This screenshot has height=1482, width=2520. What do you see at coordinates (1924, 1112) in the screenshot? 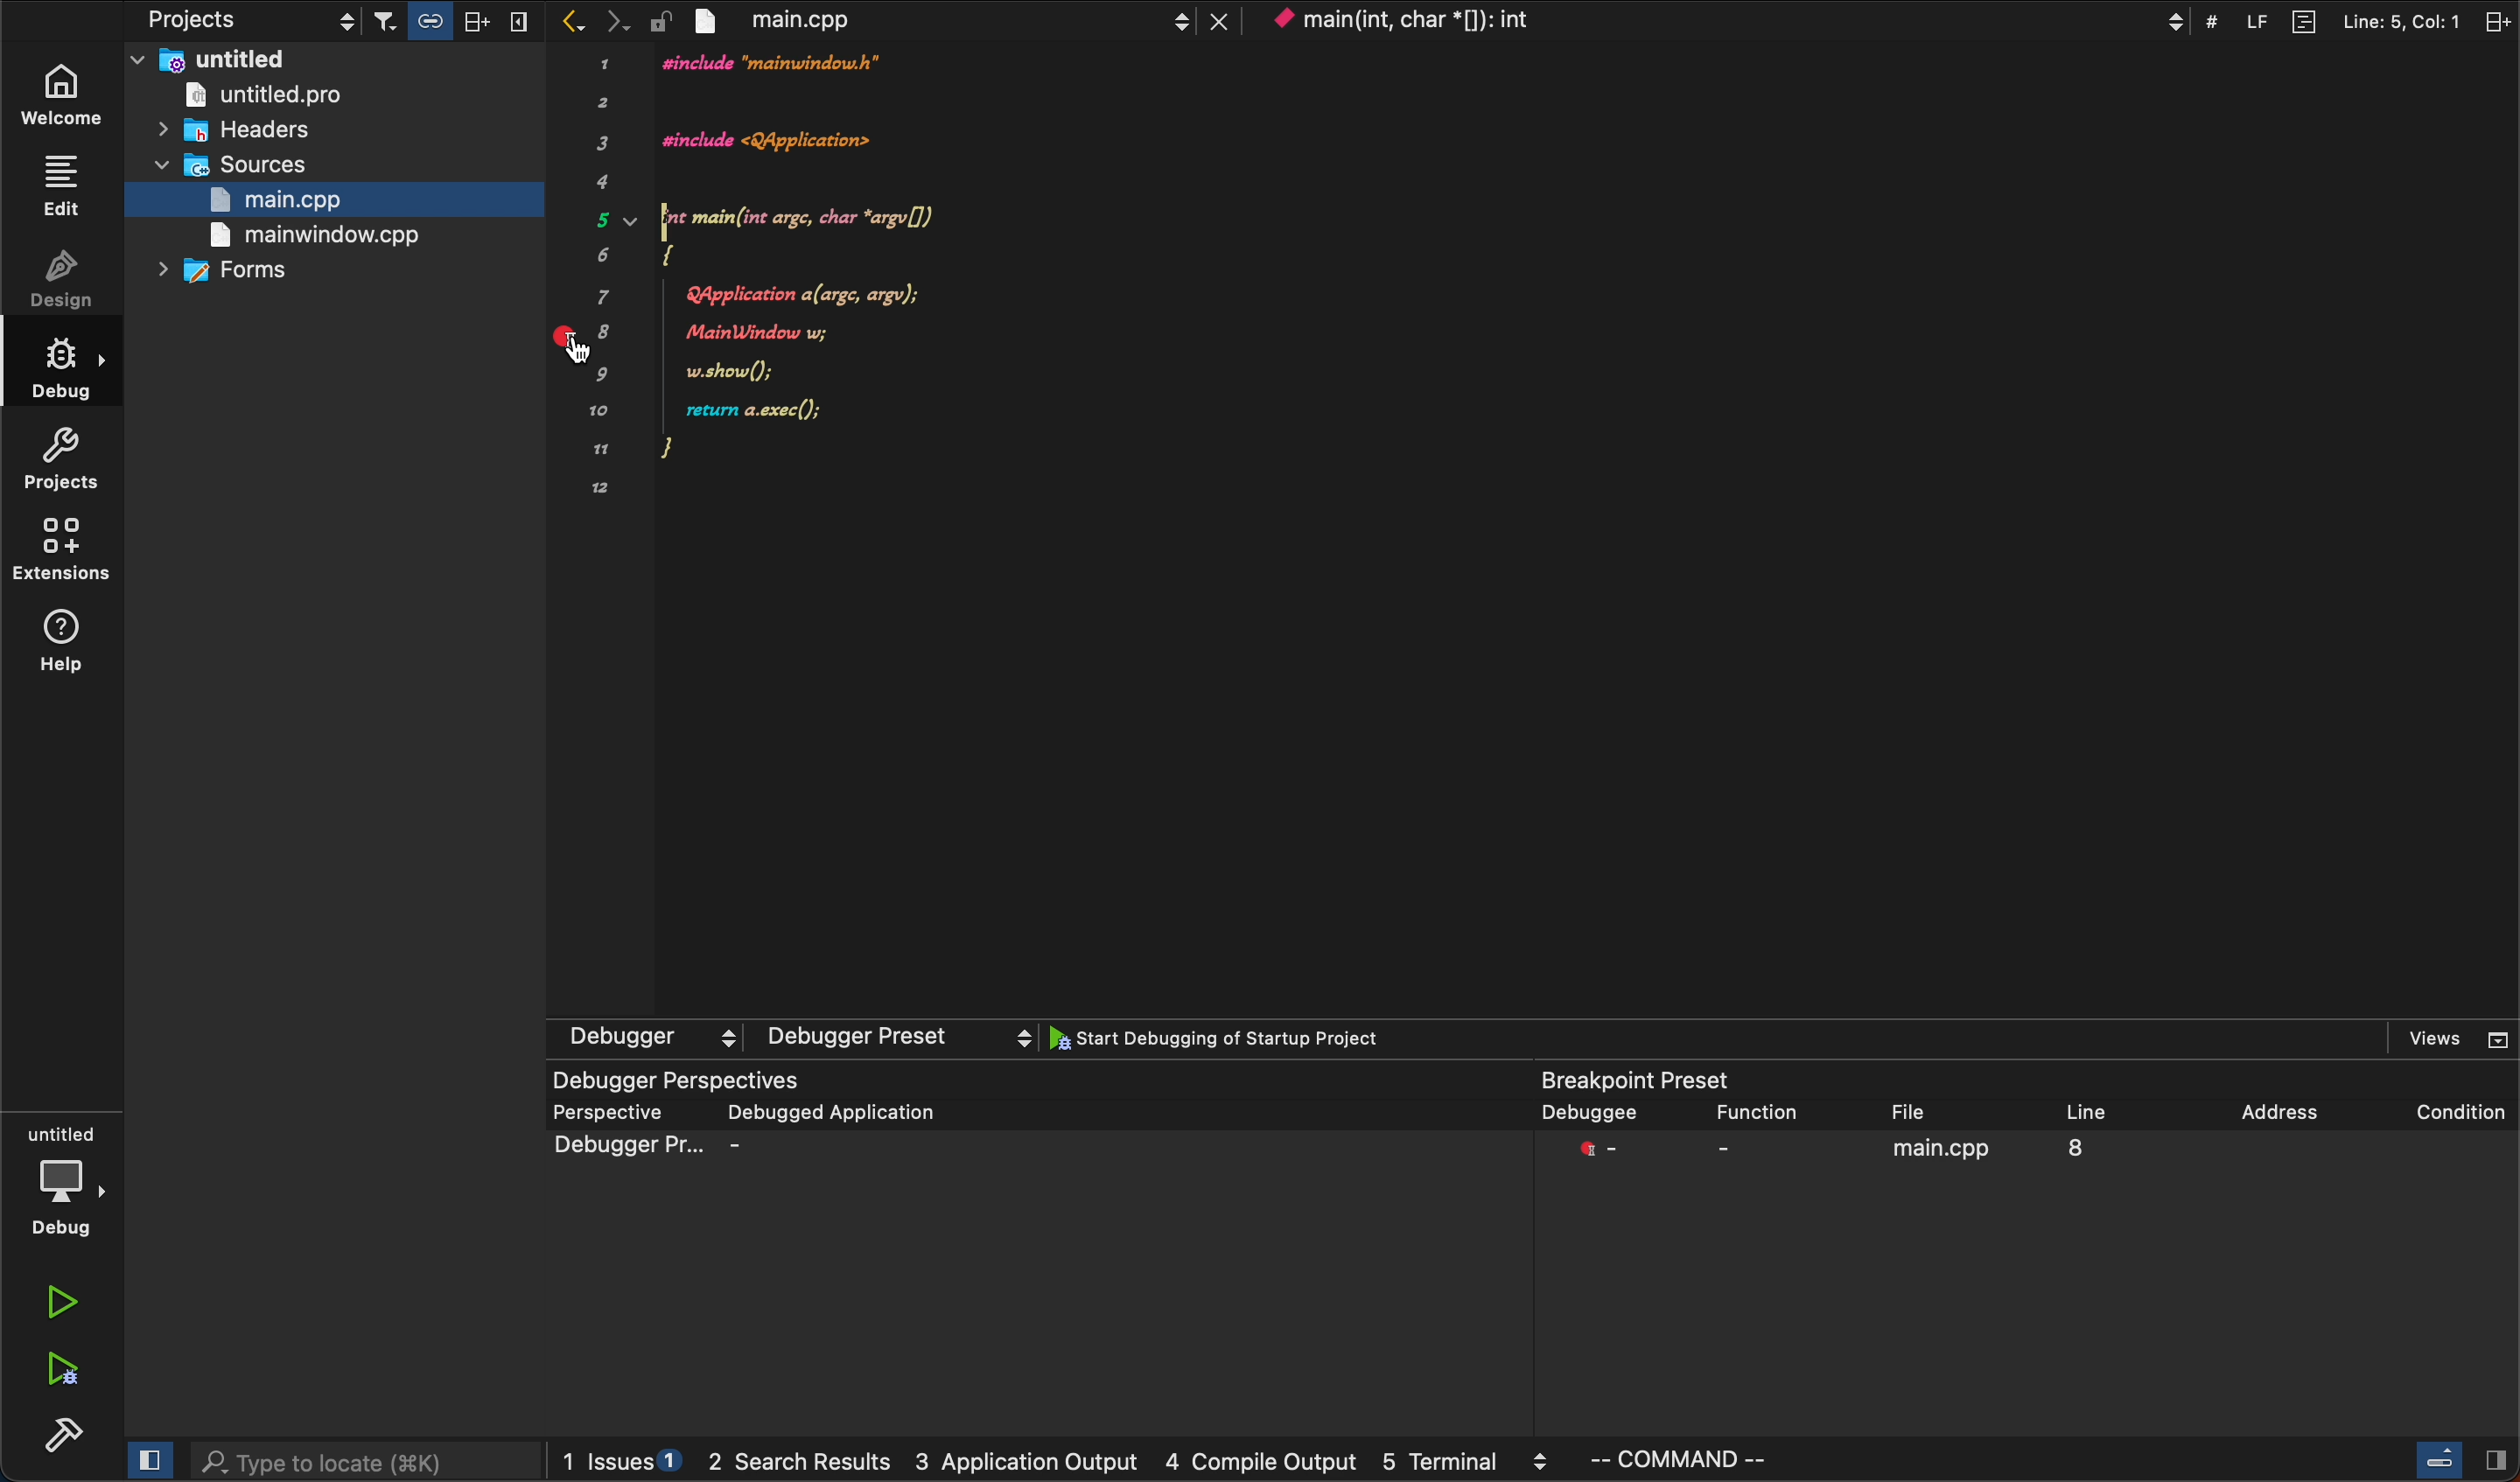
I see `file` at bounding box center [1924, 1112].